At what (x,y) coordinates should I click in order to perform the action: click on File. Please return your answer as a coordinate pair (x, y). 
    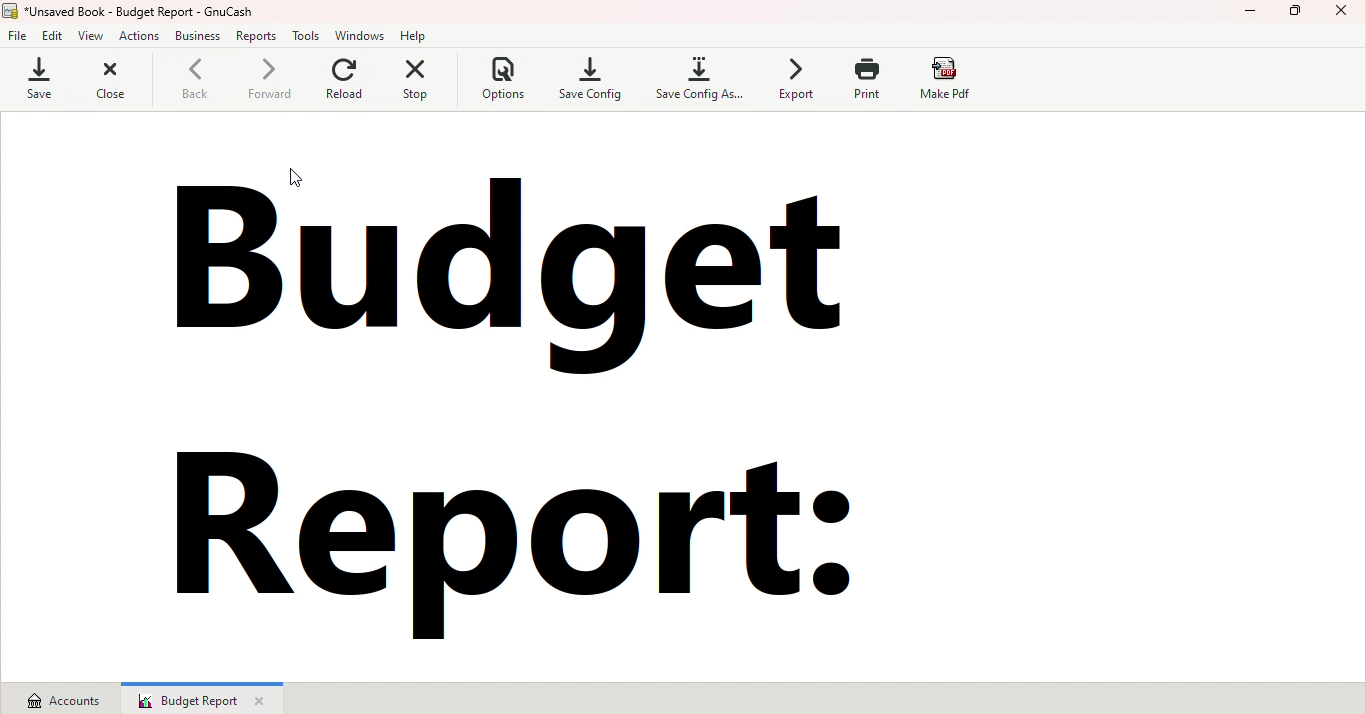
    Looking at the image, I should click on (19, 34).